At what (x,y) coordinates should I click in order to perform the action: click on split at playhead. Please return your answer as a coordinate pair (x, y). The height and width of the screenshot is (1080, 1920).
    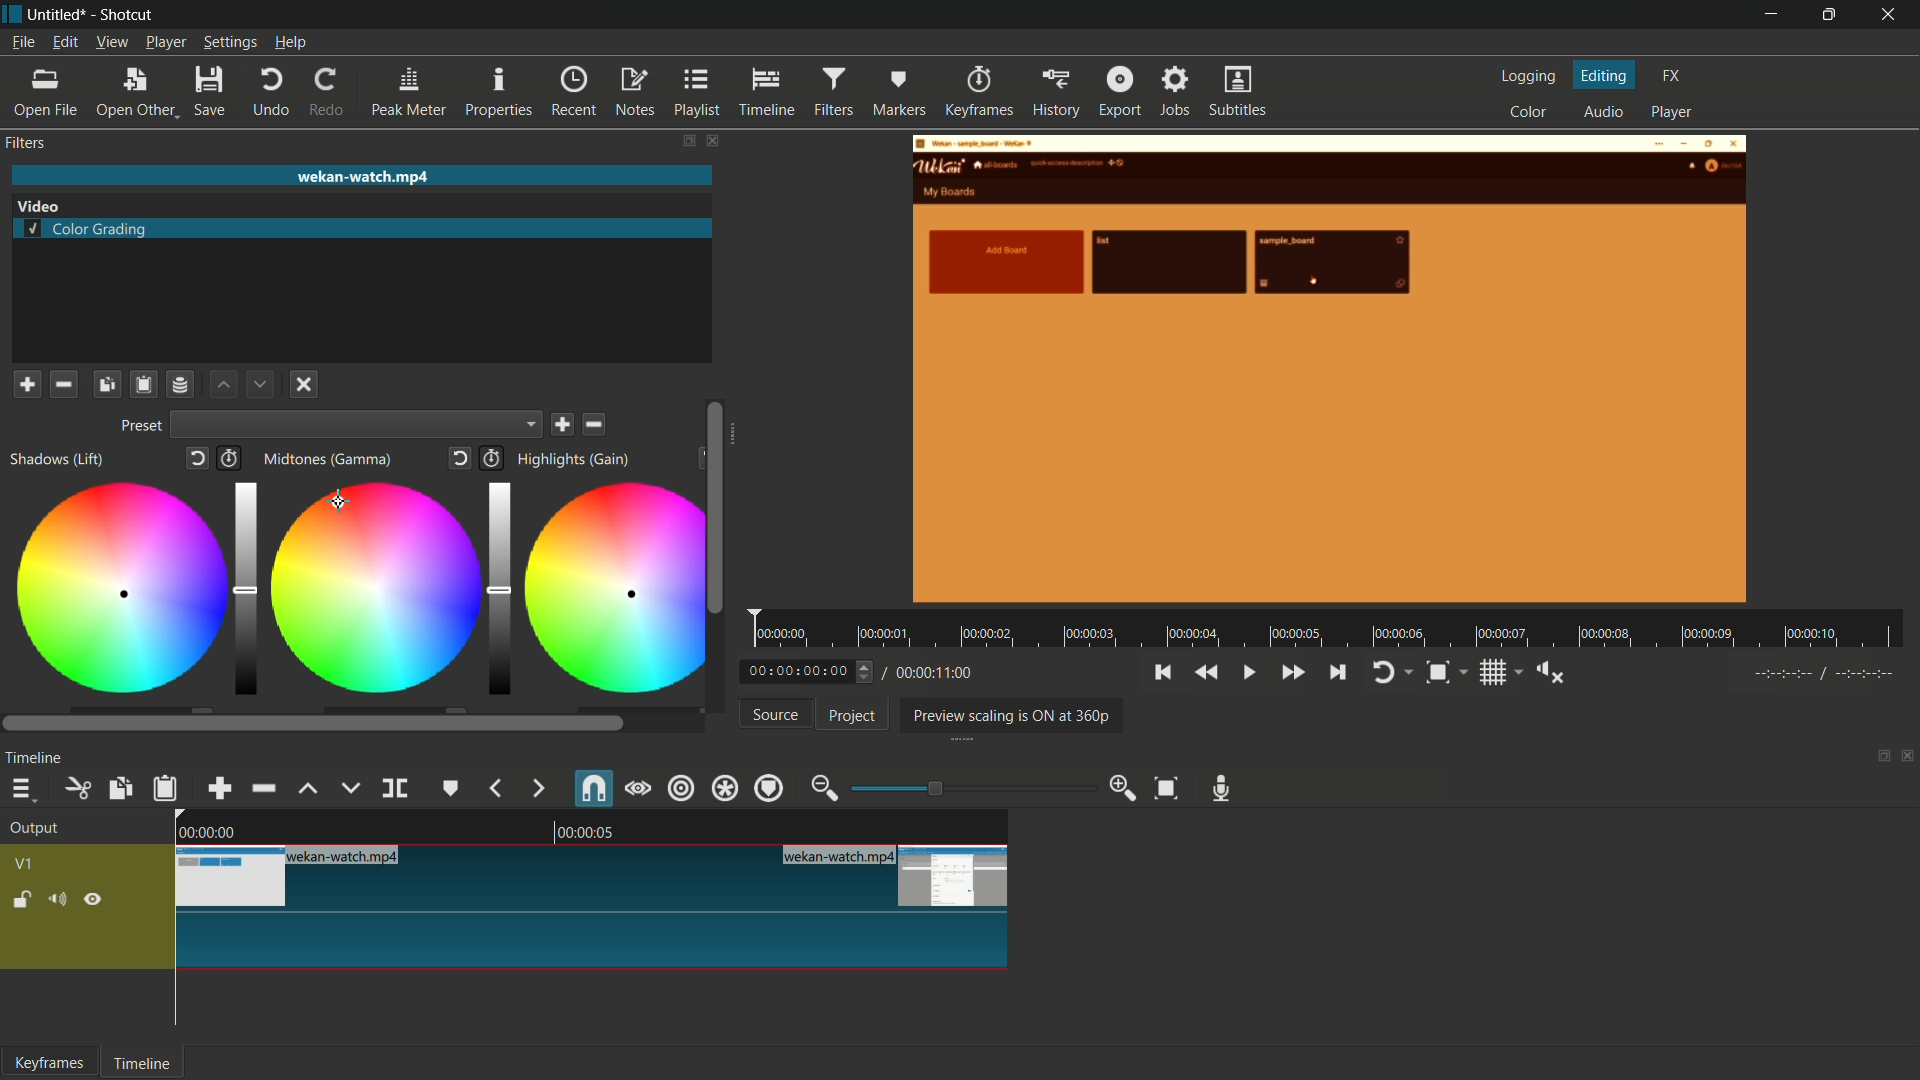
    Looking at the image, I should click on (395, 788).